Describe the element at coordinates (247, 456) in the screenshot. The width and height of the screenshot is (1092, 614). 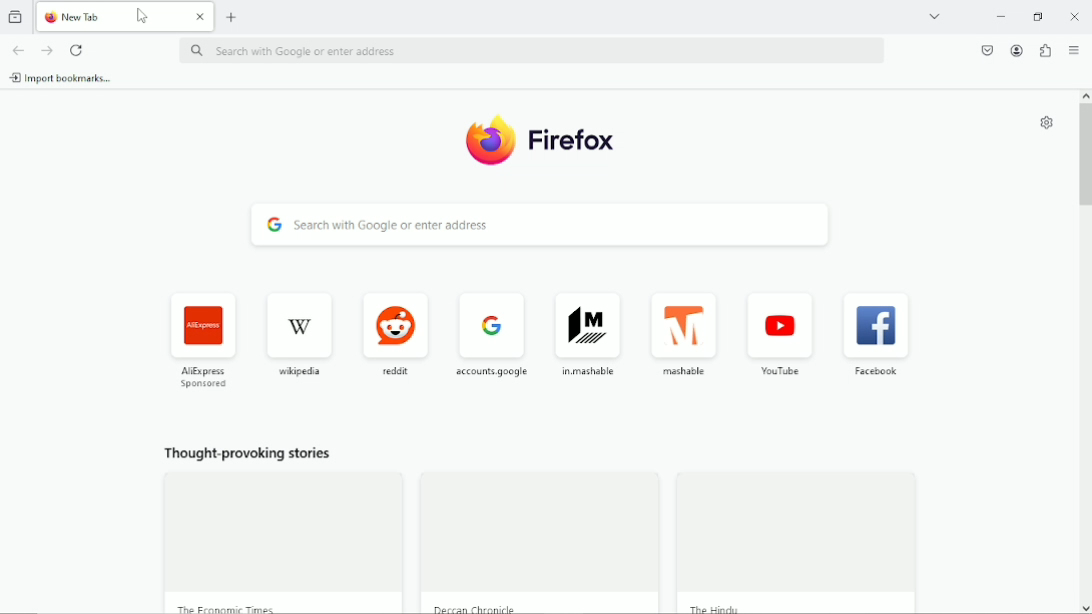
I see `Thought provoking stories` at that location.